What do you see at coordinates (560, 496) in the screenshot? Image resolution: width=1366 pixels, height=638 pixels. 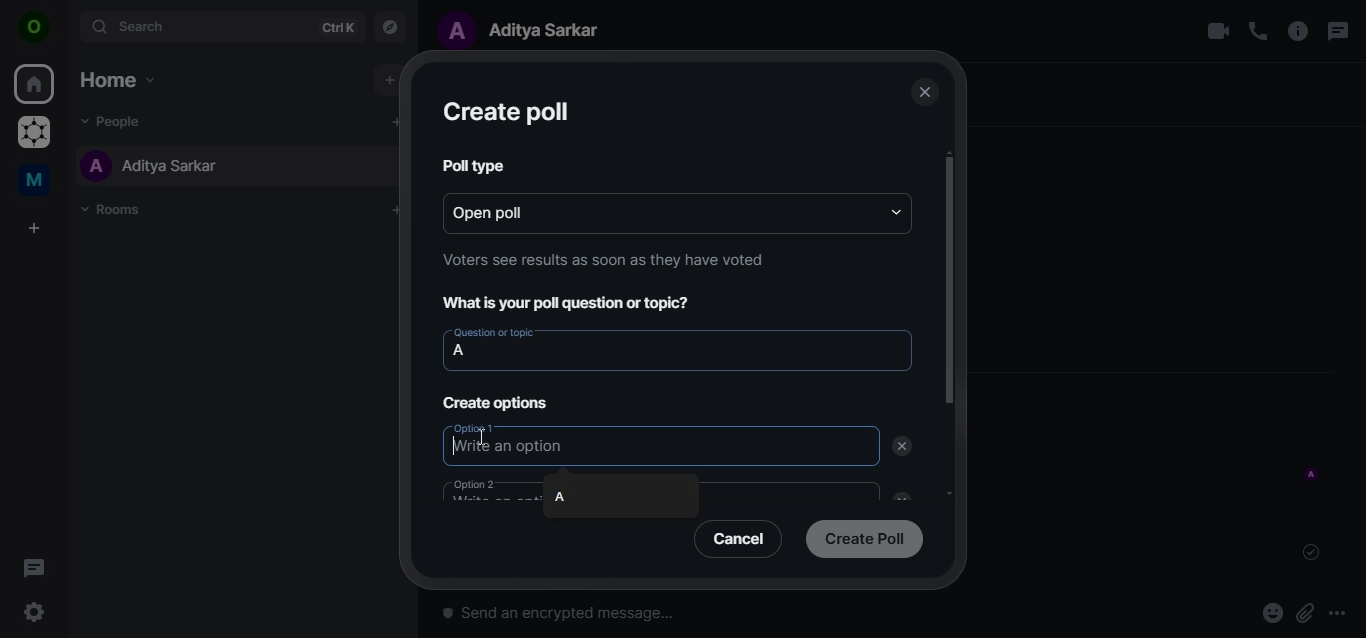 I see `A` at bounding box center [560, 496].